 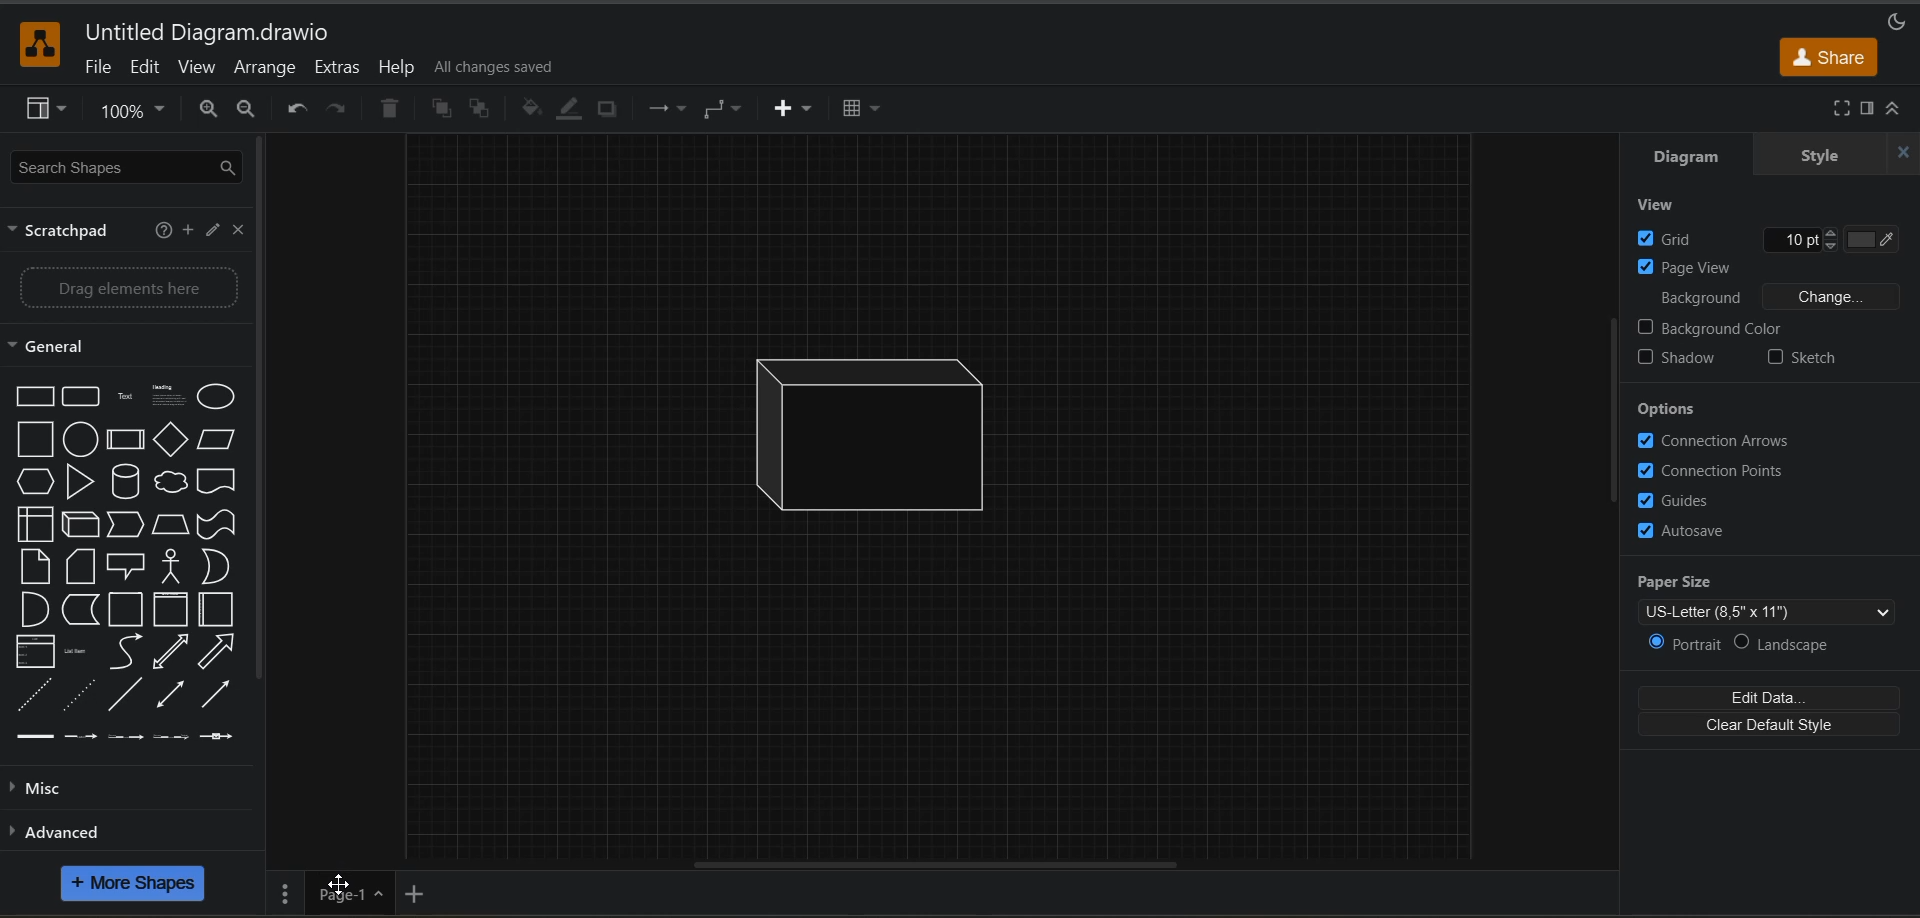 What do you see at coordinates (1669, 409) in the screenshot?
I see `options` at bounding box center [1669, 409].